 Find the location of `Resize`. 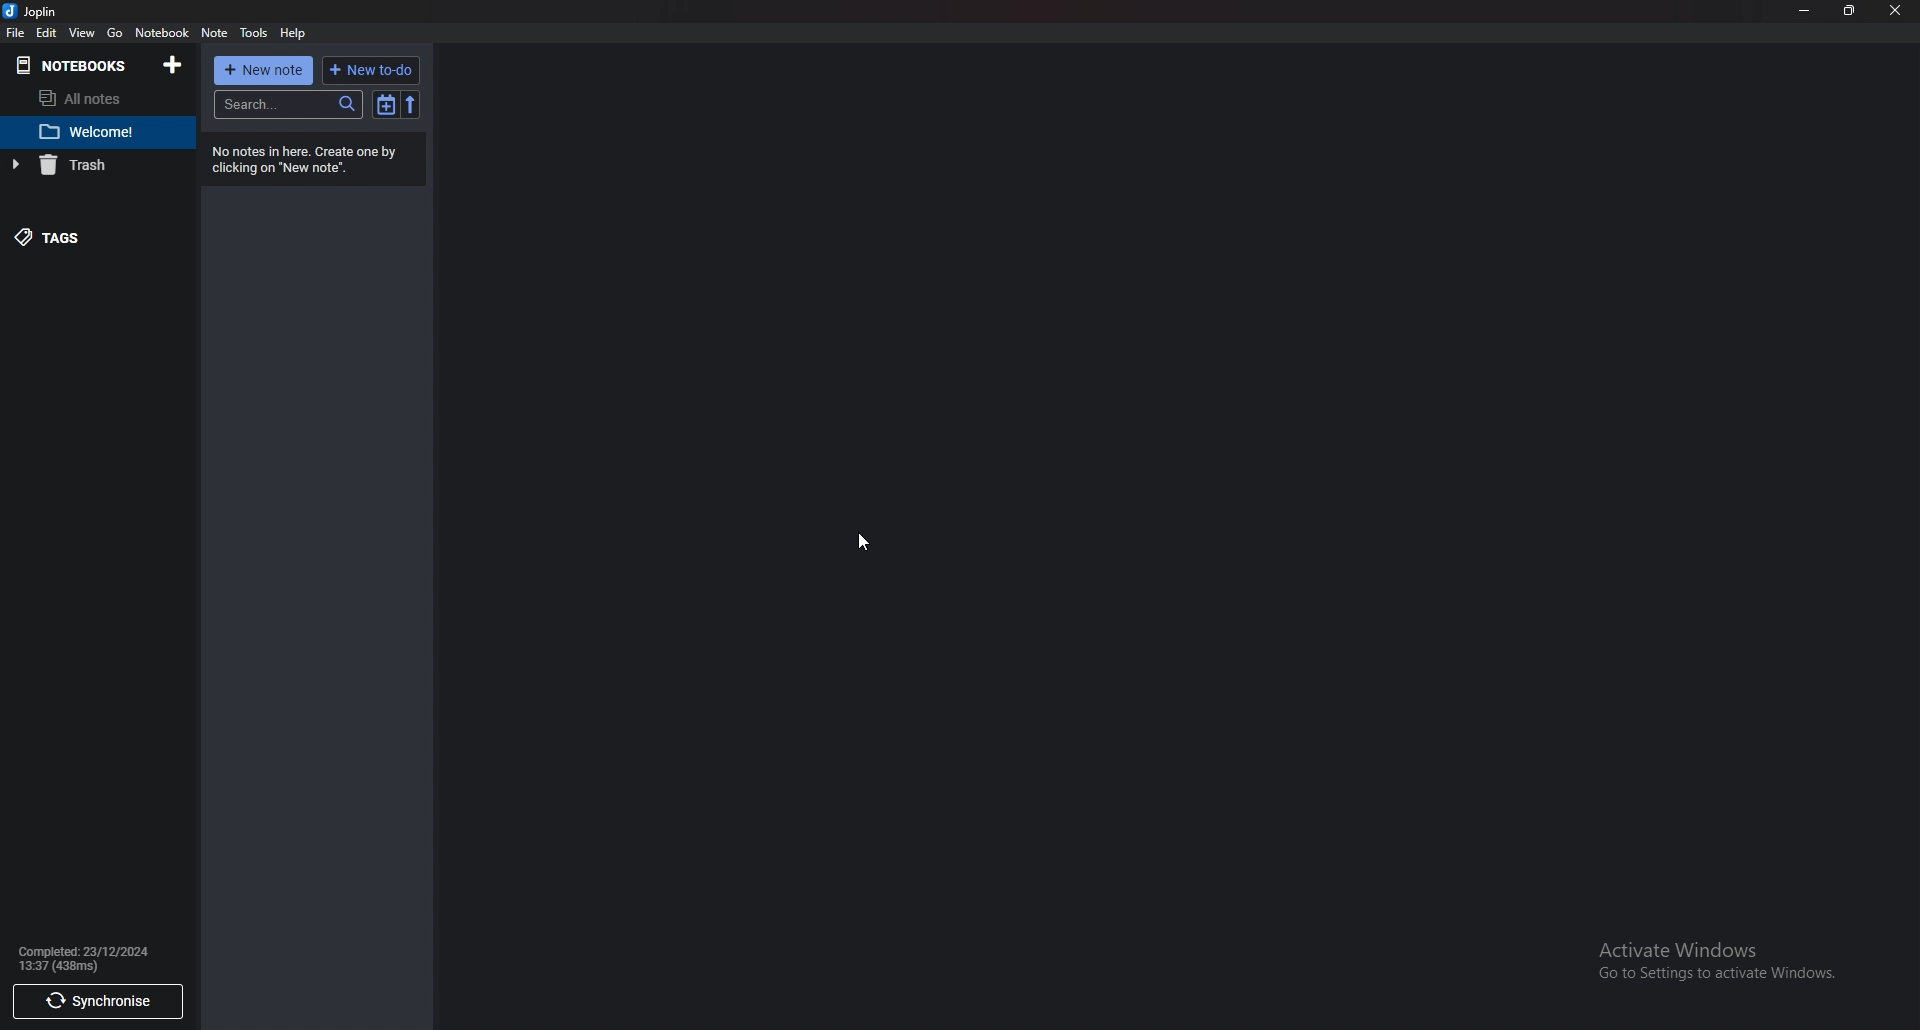

Resize is located at coordinates (1852, 10).